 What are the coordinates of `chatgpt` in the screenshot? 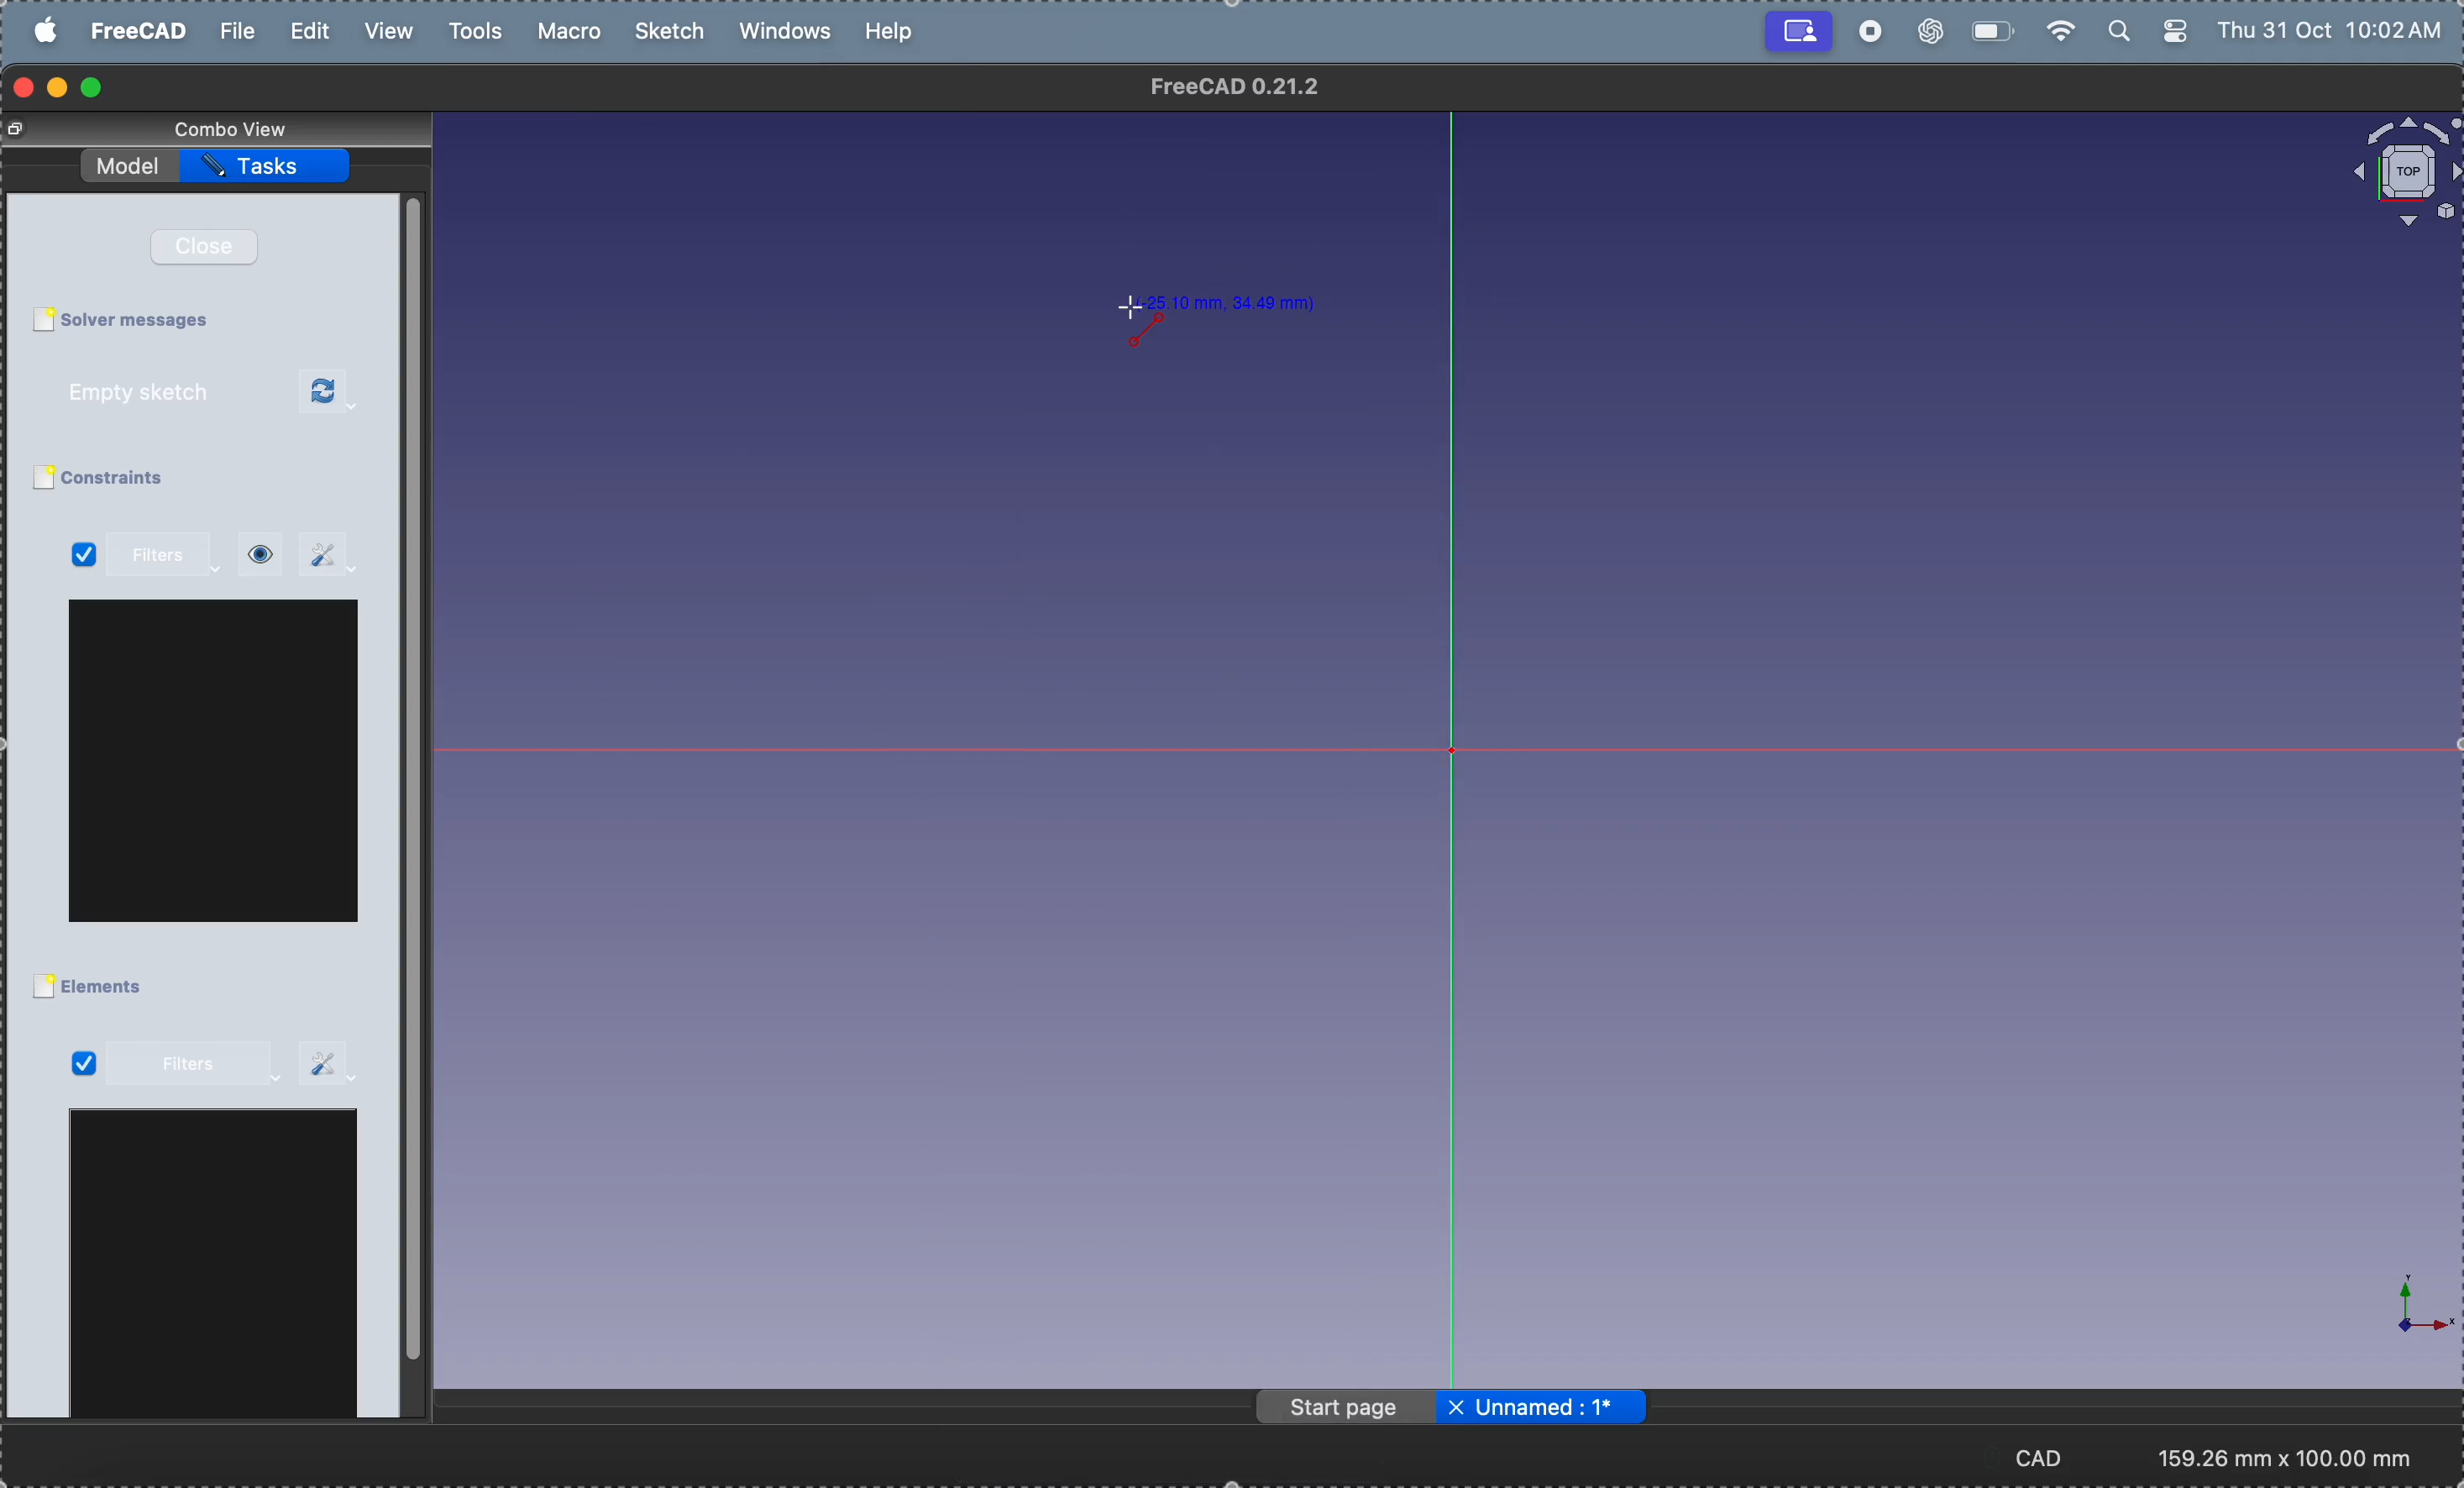 It's located at (1928, 33).